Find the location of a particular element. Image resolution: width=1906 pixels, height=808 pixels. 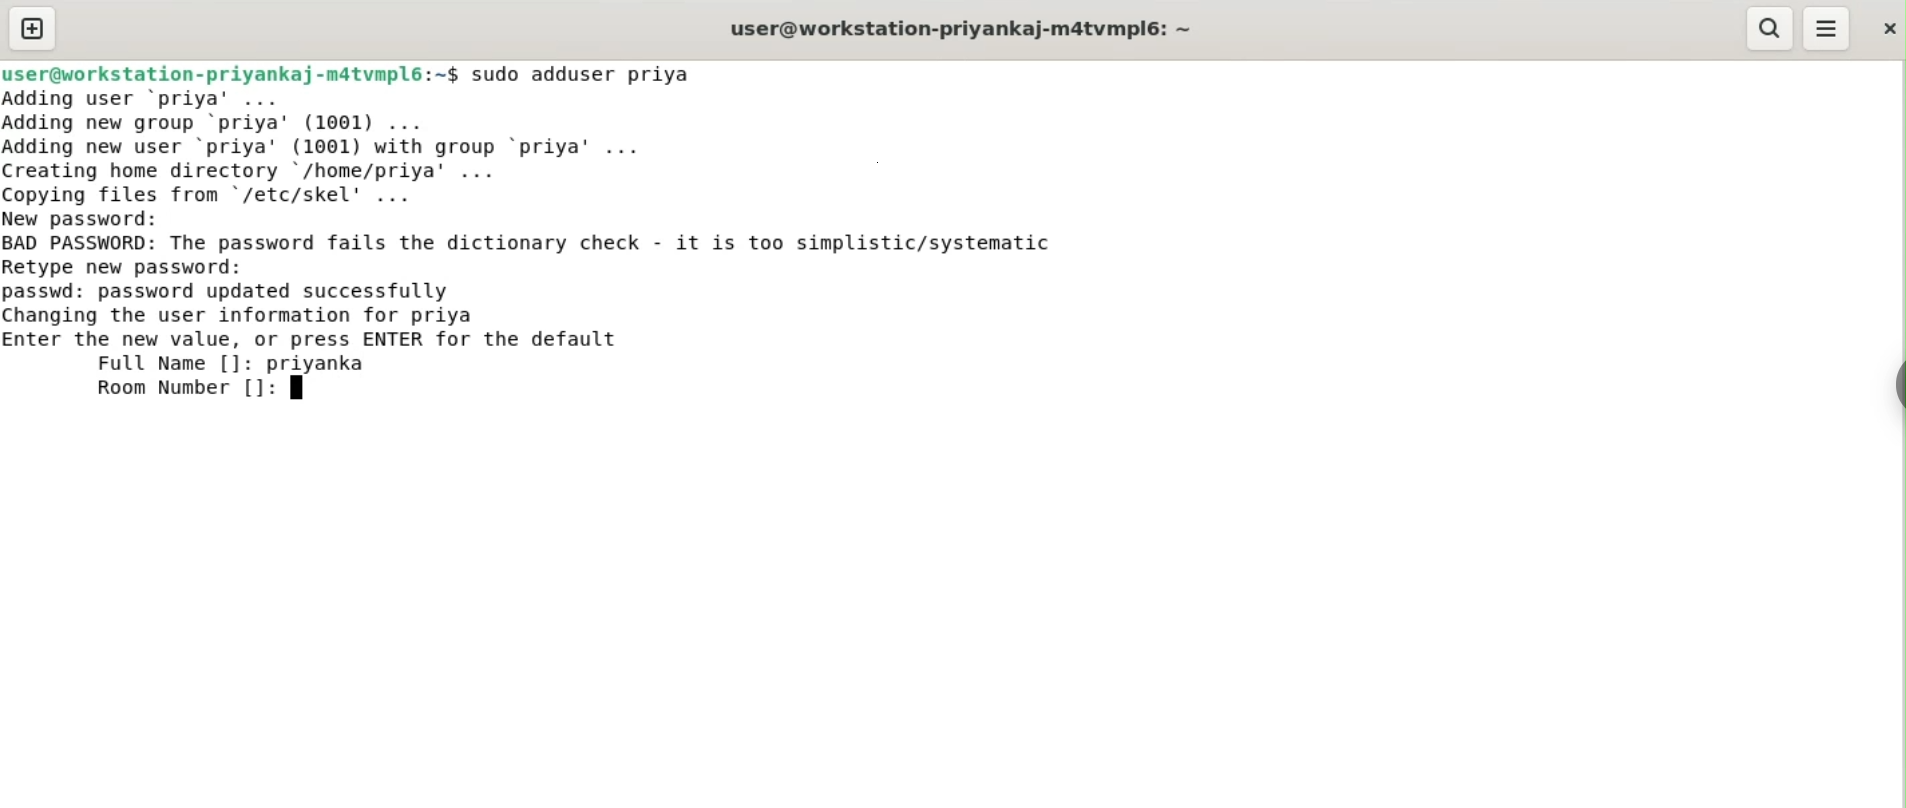

new tab is located at coordinates (32, 28).